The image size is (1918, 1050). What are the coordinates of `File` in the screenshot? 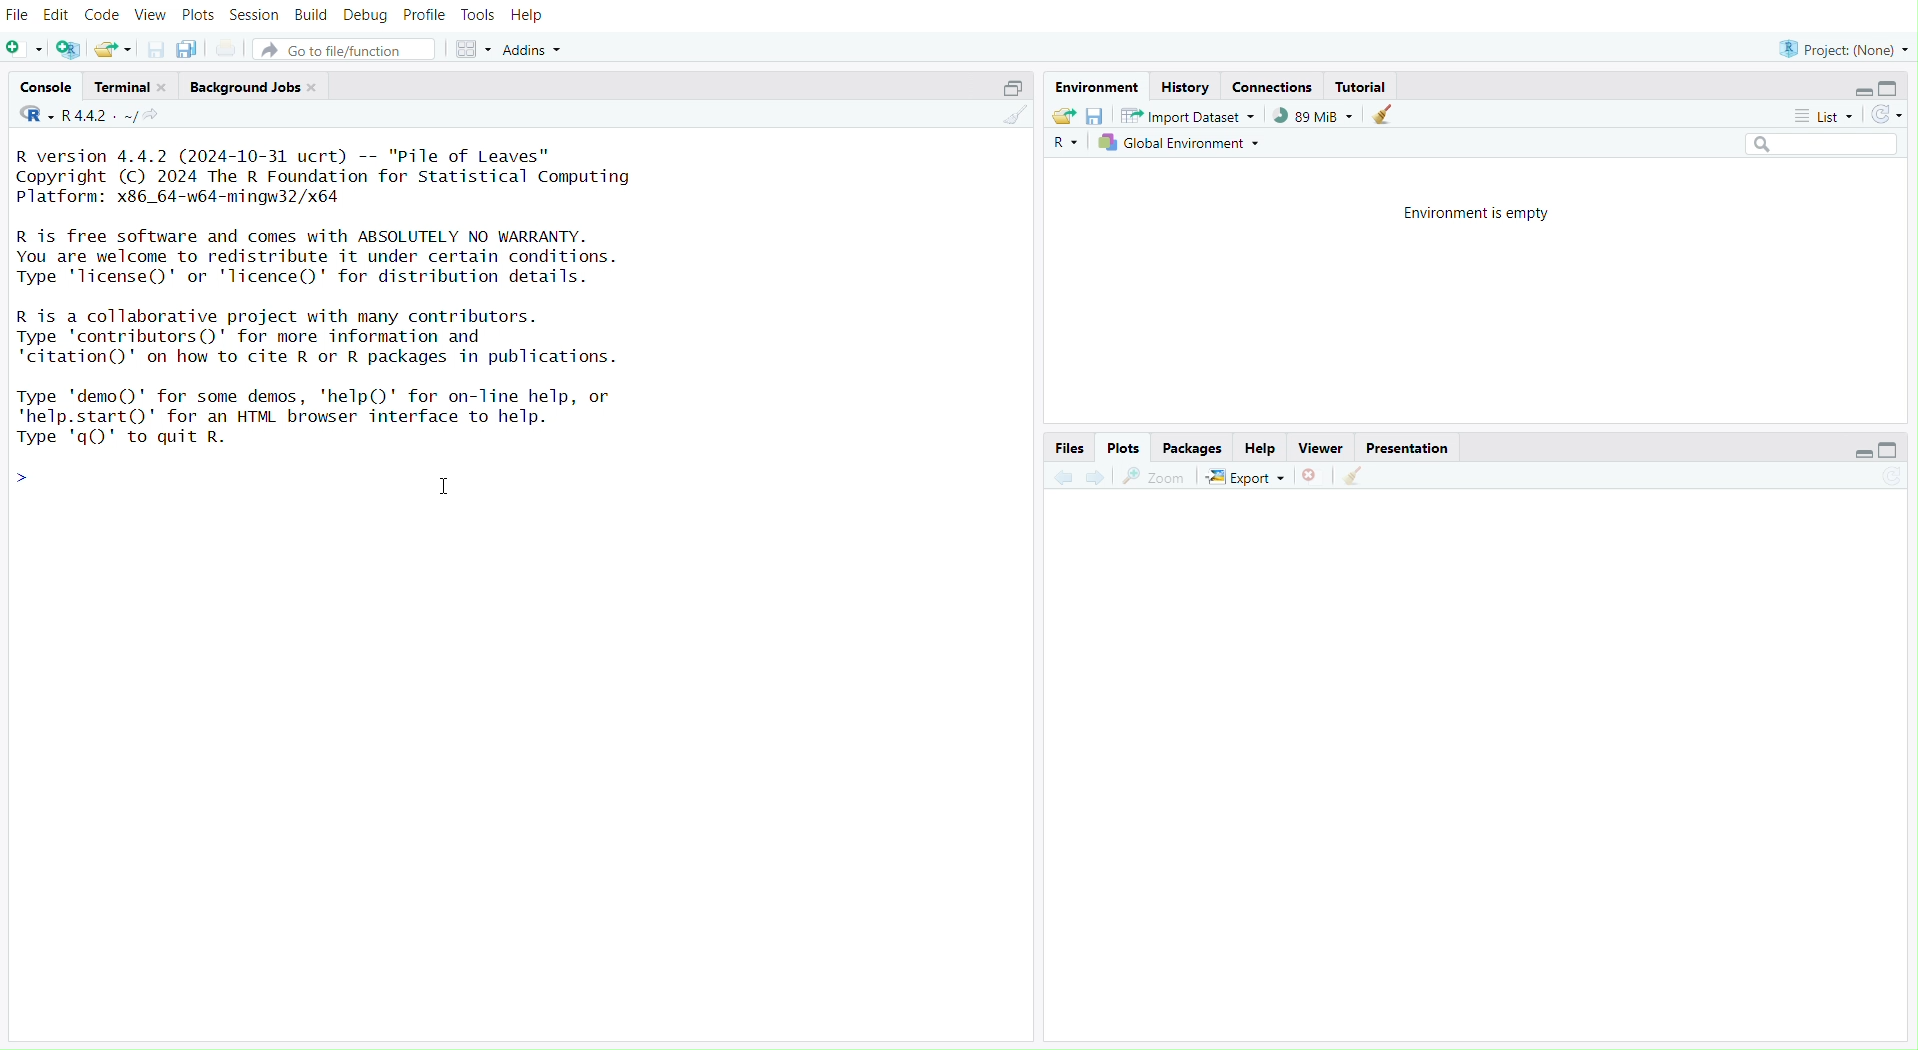 It's located at (19, 16).